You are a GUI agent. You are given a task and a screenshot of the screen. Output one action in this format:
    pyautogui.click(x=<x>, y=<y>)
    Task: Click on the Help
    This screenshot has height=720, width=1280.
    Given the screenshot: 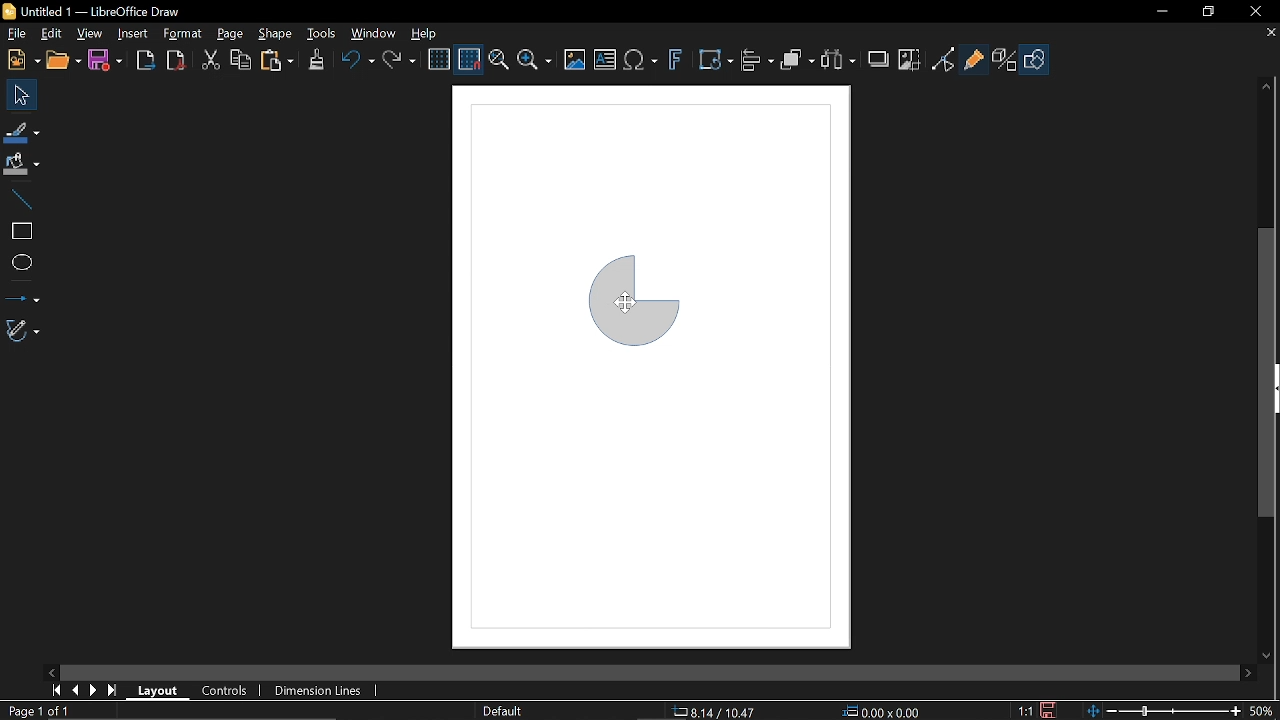 What is the action you would take?
    pyautogui.click(x=426, y=34)
    